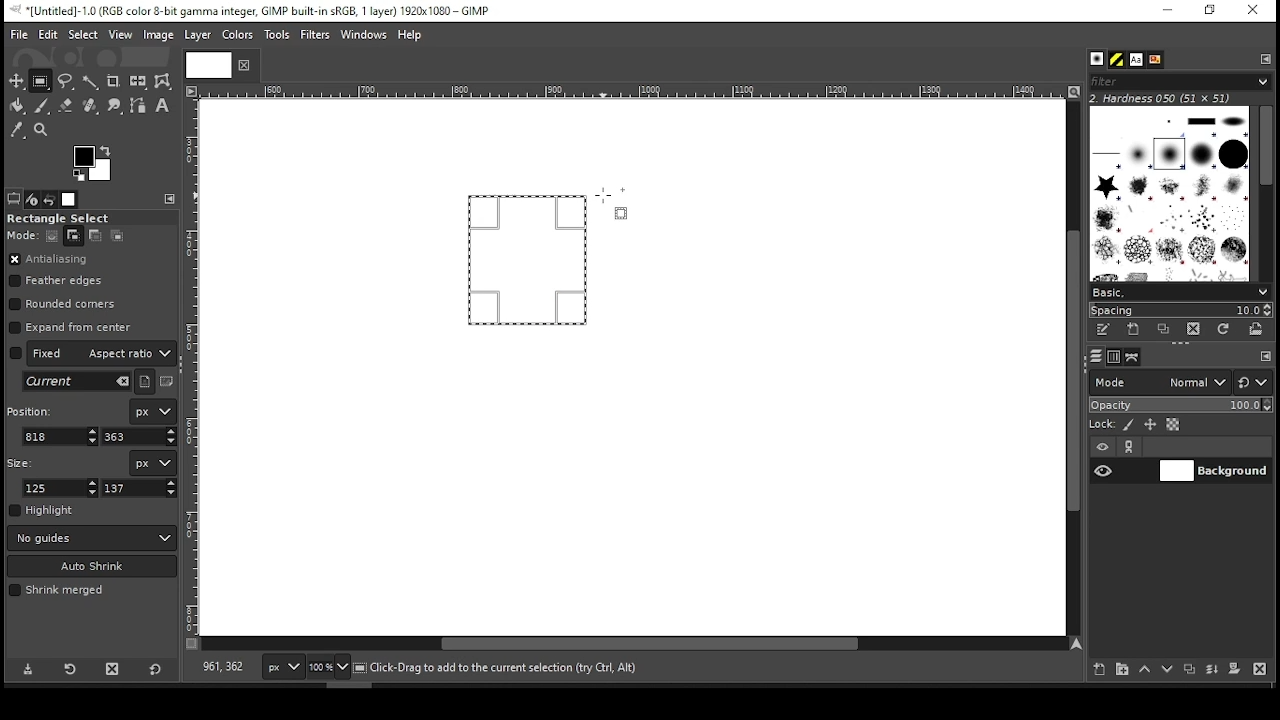 Image resolution: width=1280 pixels, height=720 pixels. Describe the element at coordinates (1154, 60) in the screenshot. I see `document history` at that location.